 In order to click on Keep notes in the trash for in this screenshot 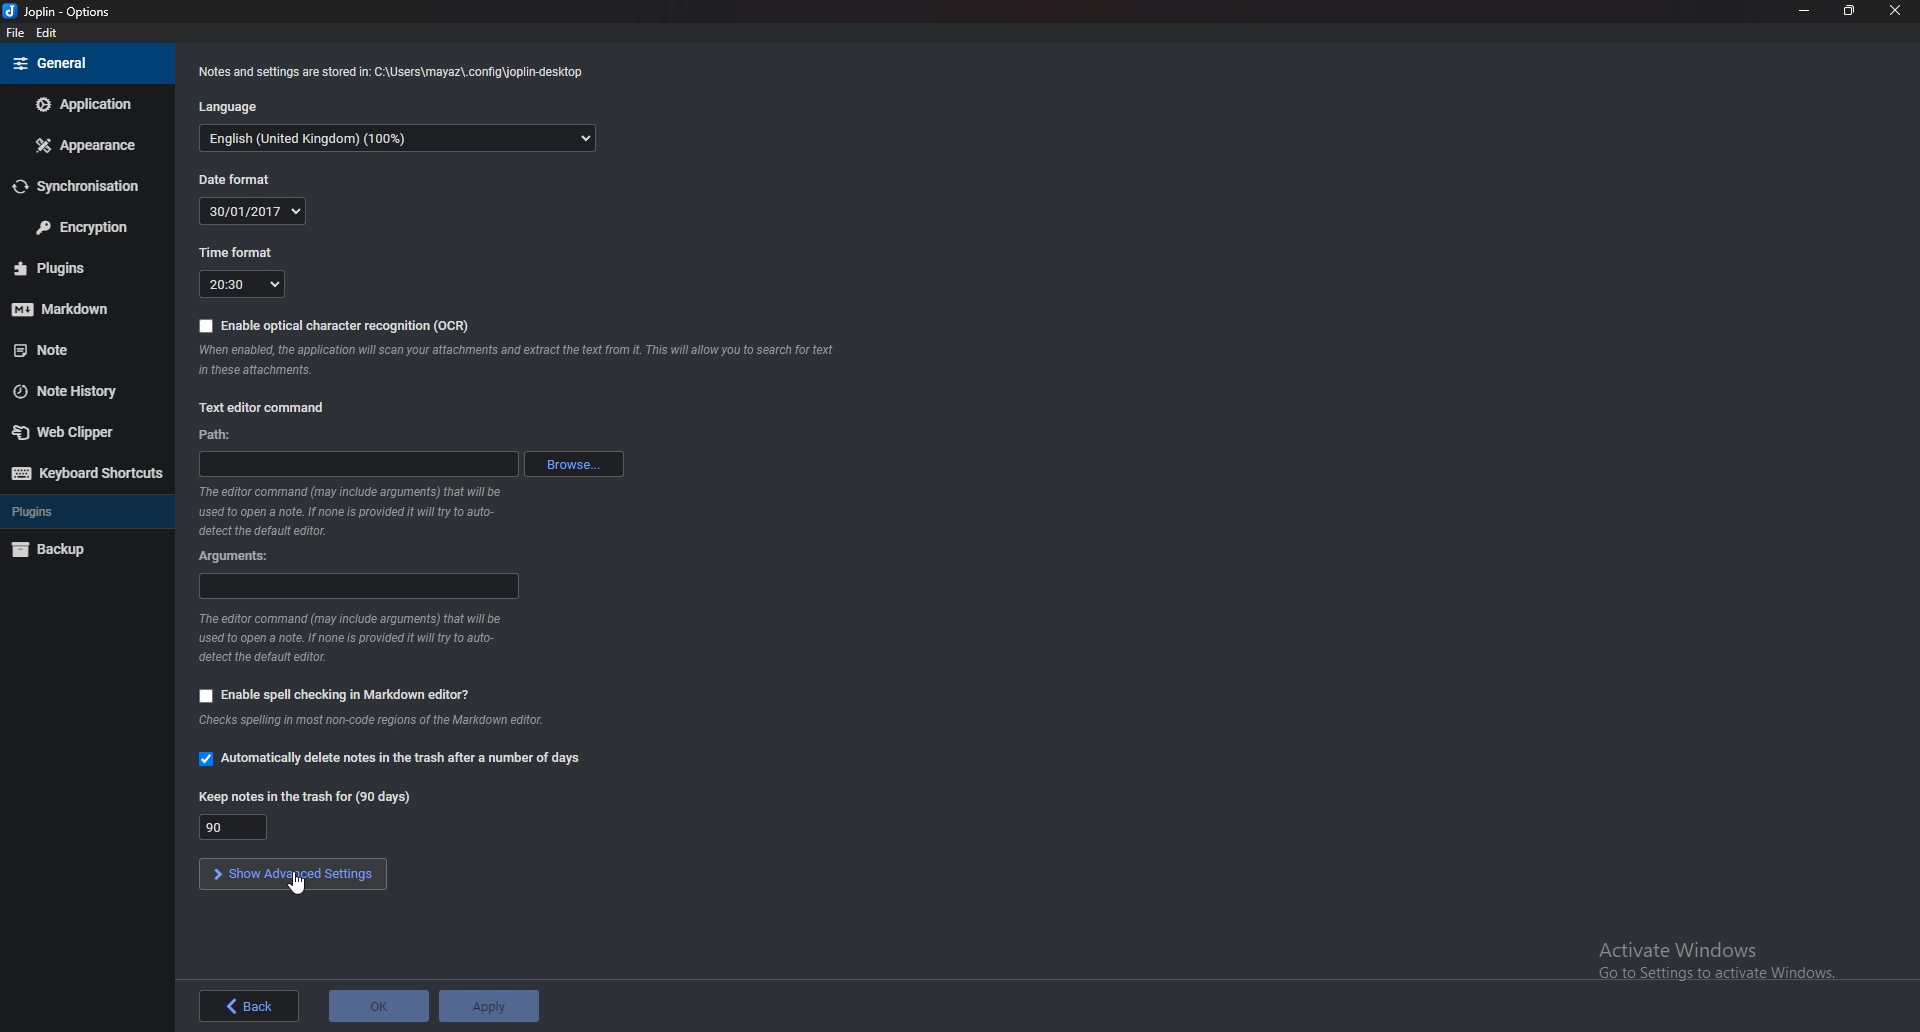, I will do `click(310, 796)`.